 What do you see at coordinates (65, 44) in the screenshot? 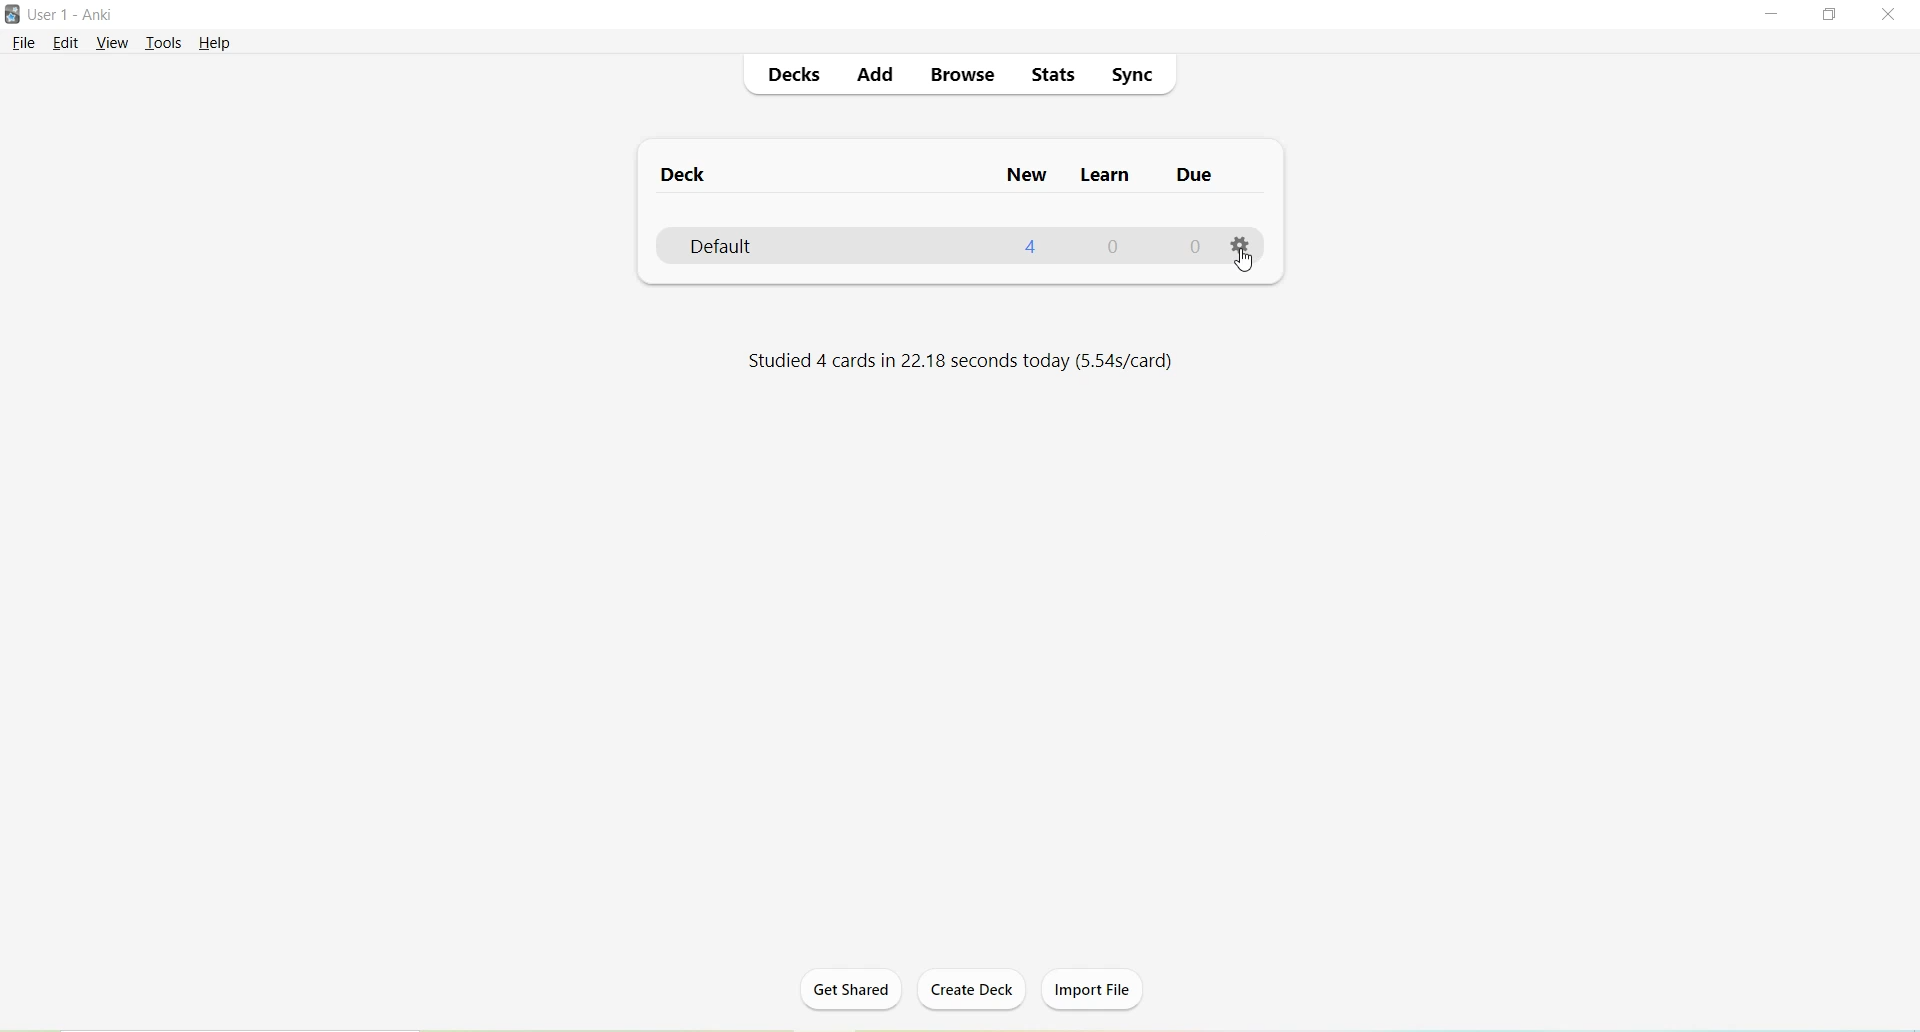
I see `Edit` at bounding box center [65, 44].